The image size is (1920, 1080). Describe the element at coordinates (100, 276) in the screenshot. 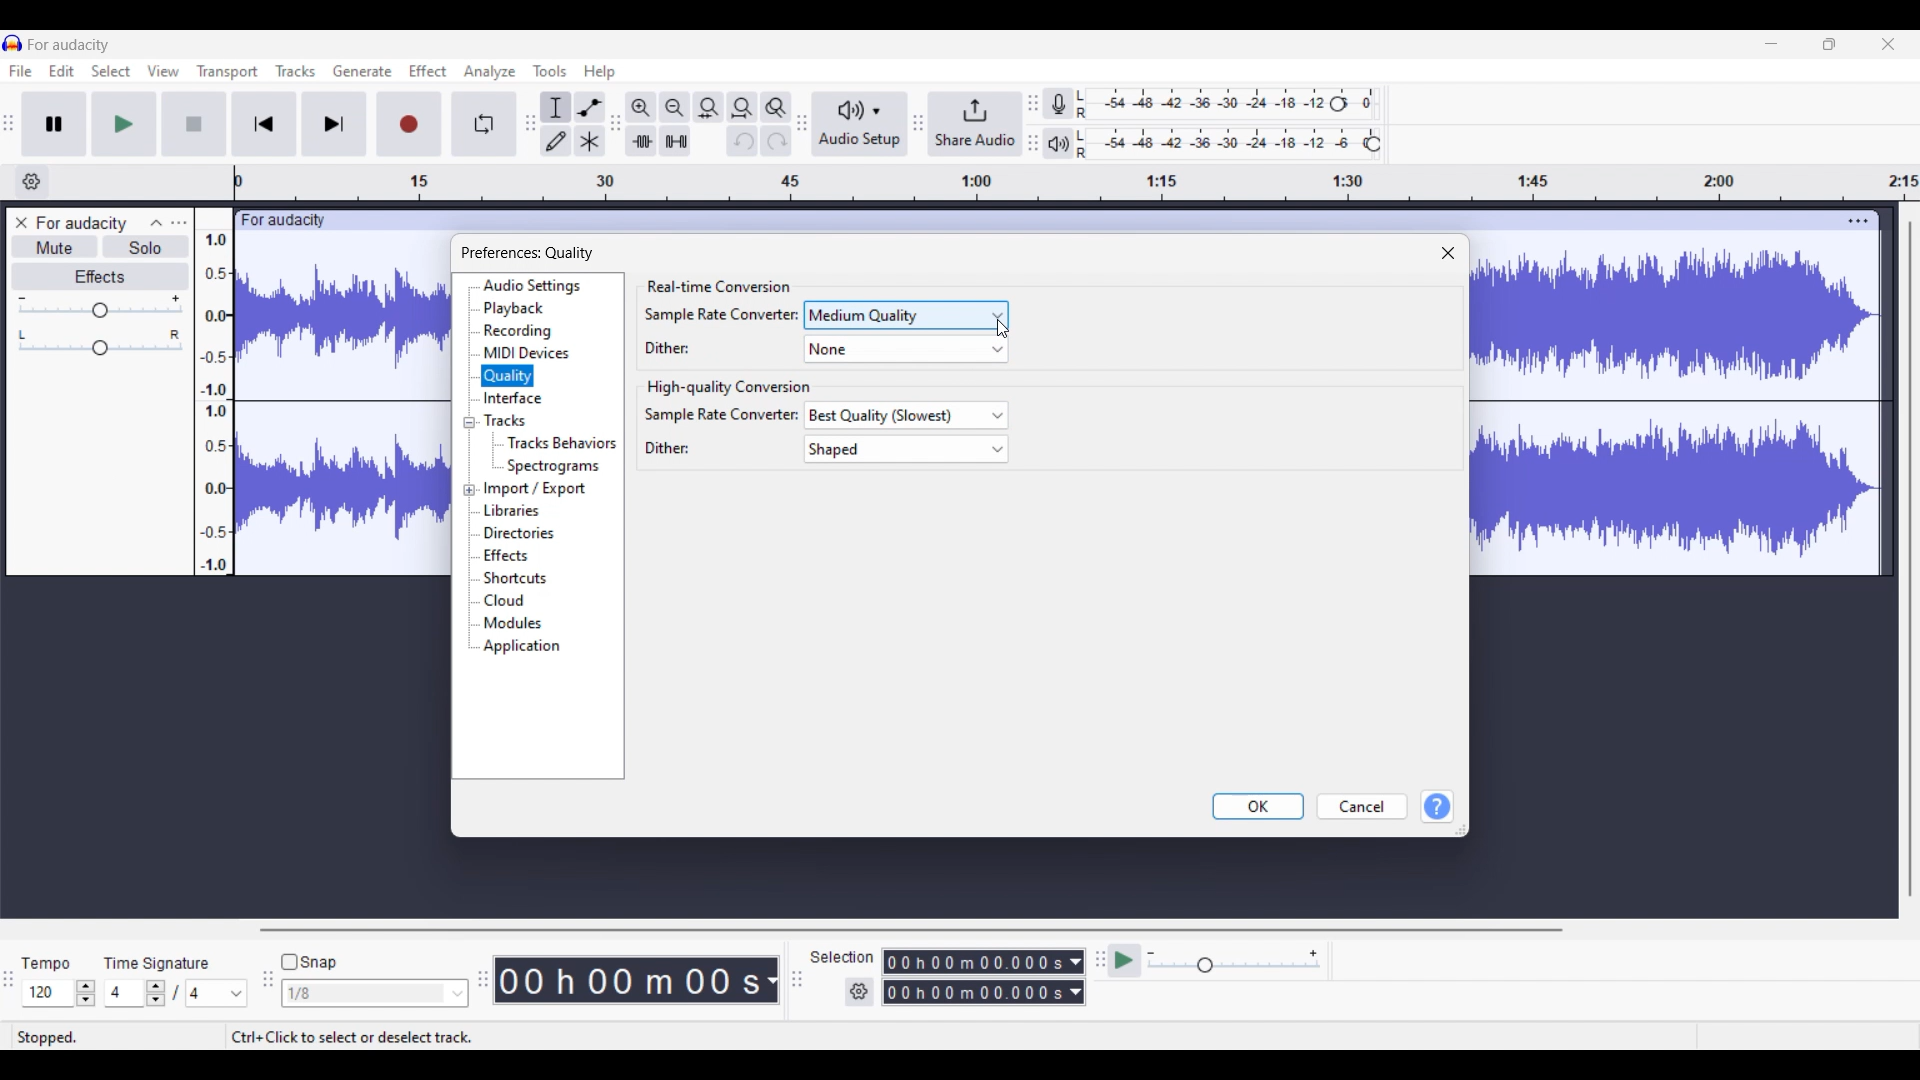

I see `Effects` at that location.